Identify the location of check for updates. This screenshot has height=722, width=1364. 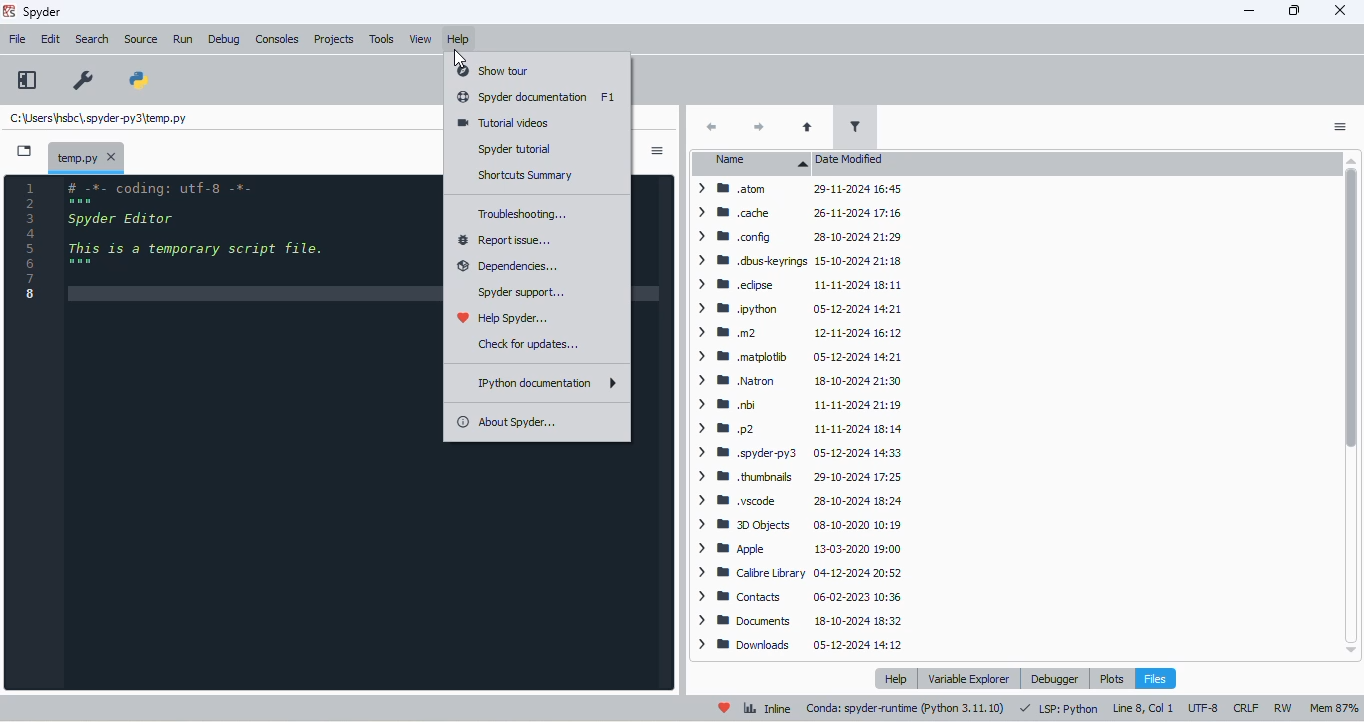
(529, 344).